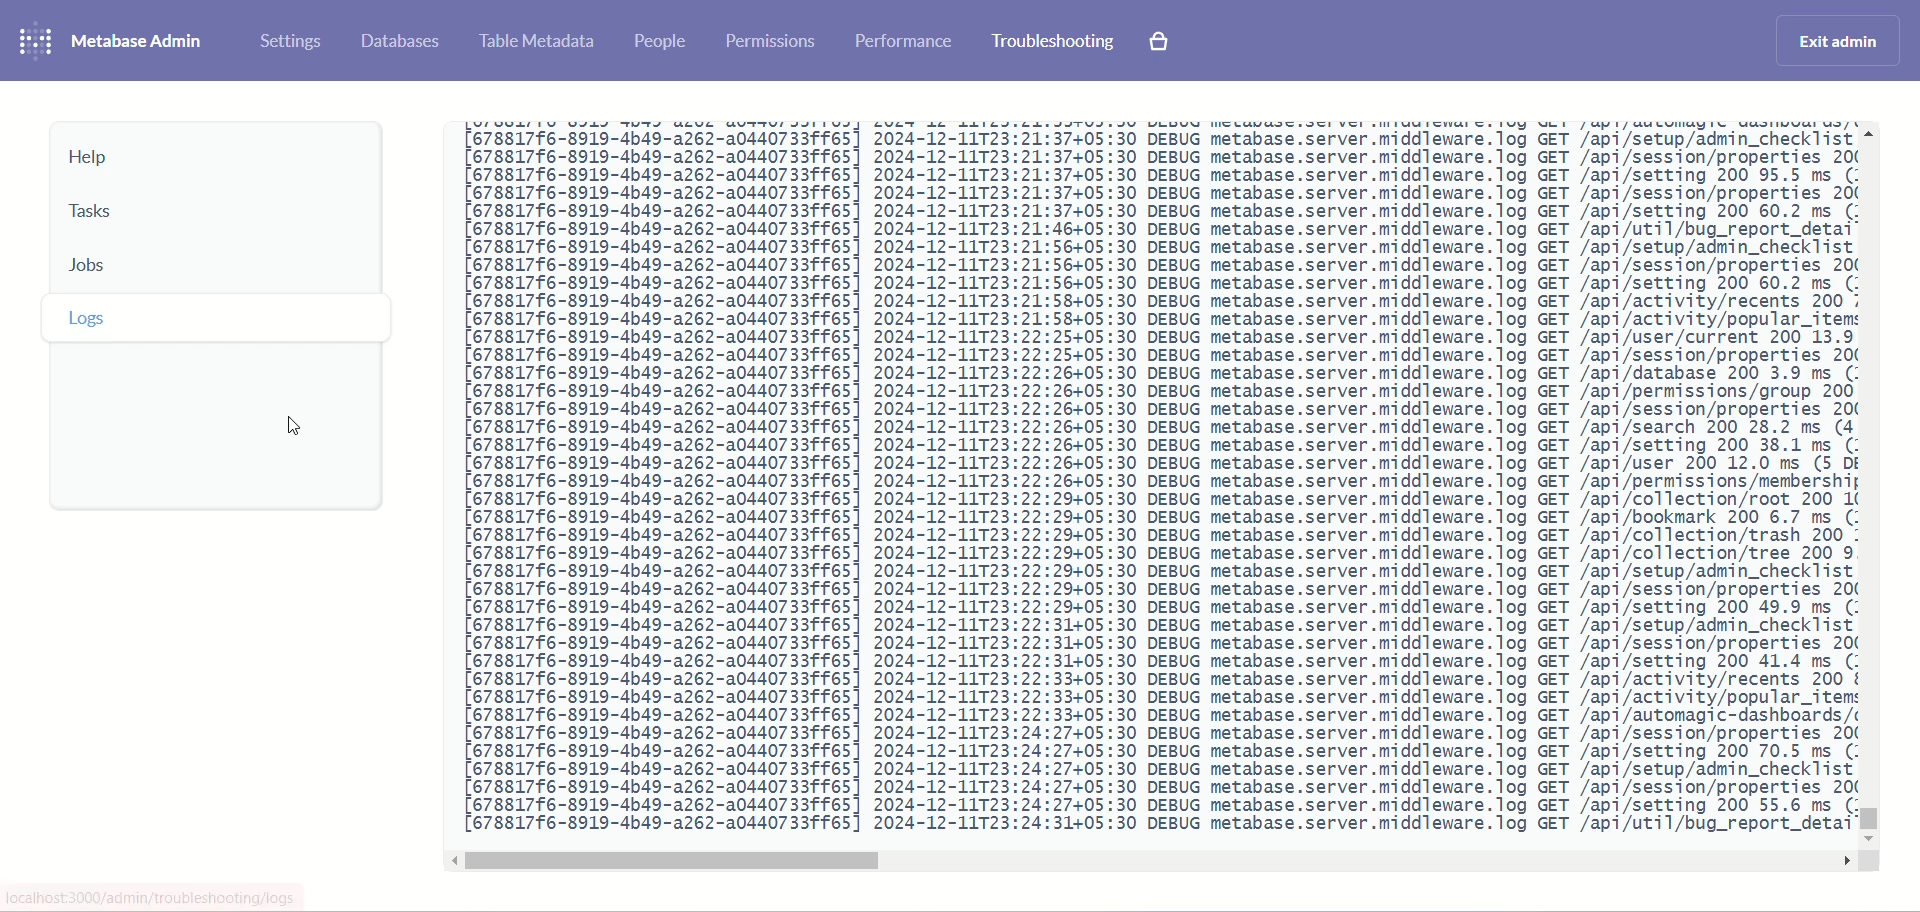 The height and width of the screenshot is (912, 1920). Describe the element at coordinates (217, 157) in the screenshot. I see `help` at that location.